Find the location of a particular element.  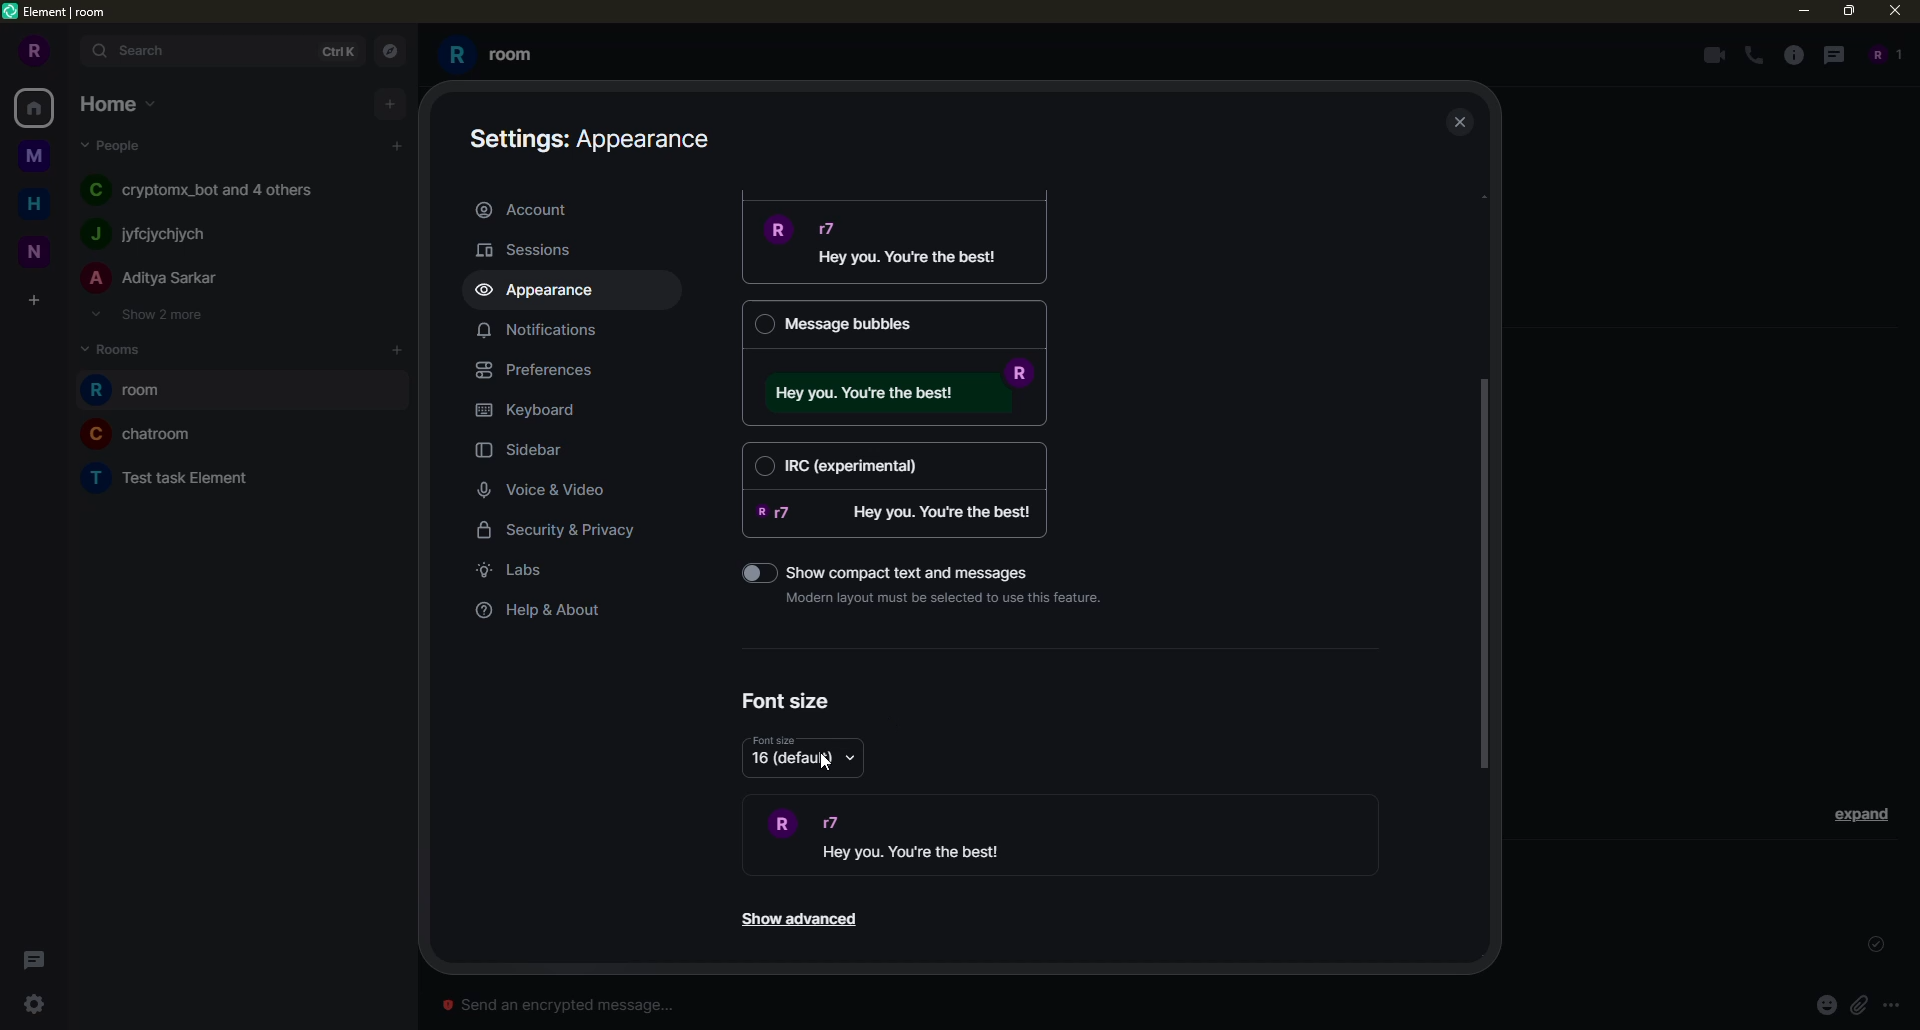

space is located at coordinates (36, 157).